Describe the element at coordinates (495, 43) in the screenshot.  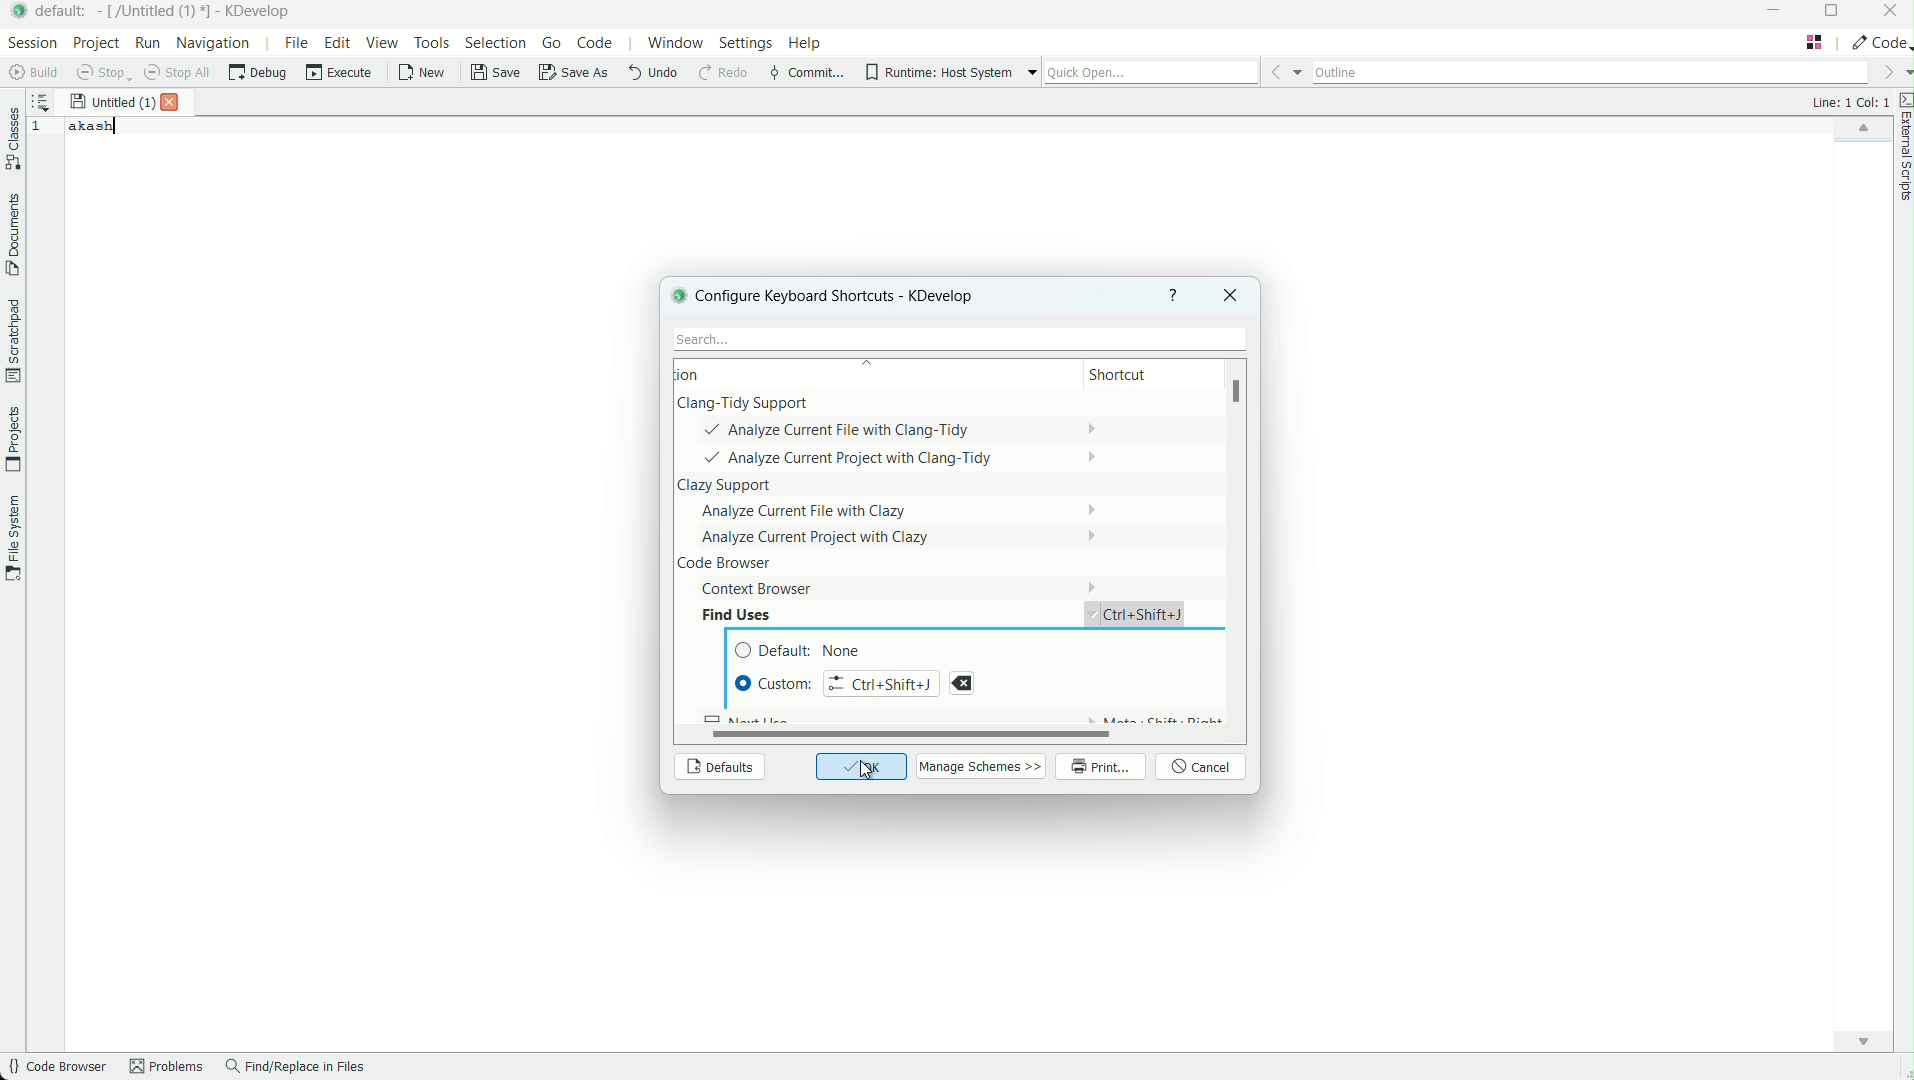
I see `selection menu` at that location.